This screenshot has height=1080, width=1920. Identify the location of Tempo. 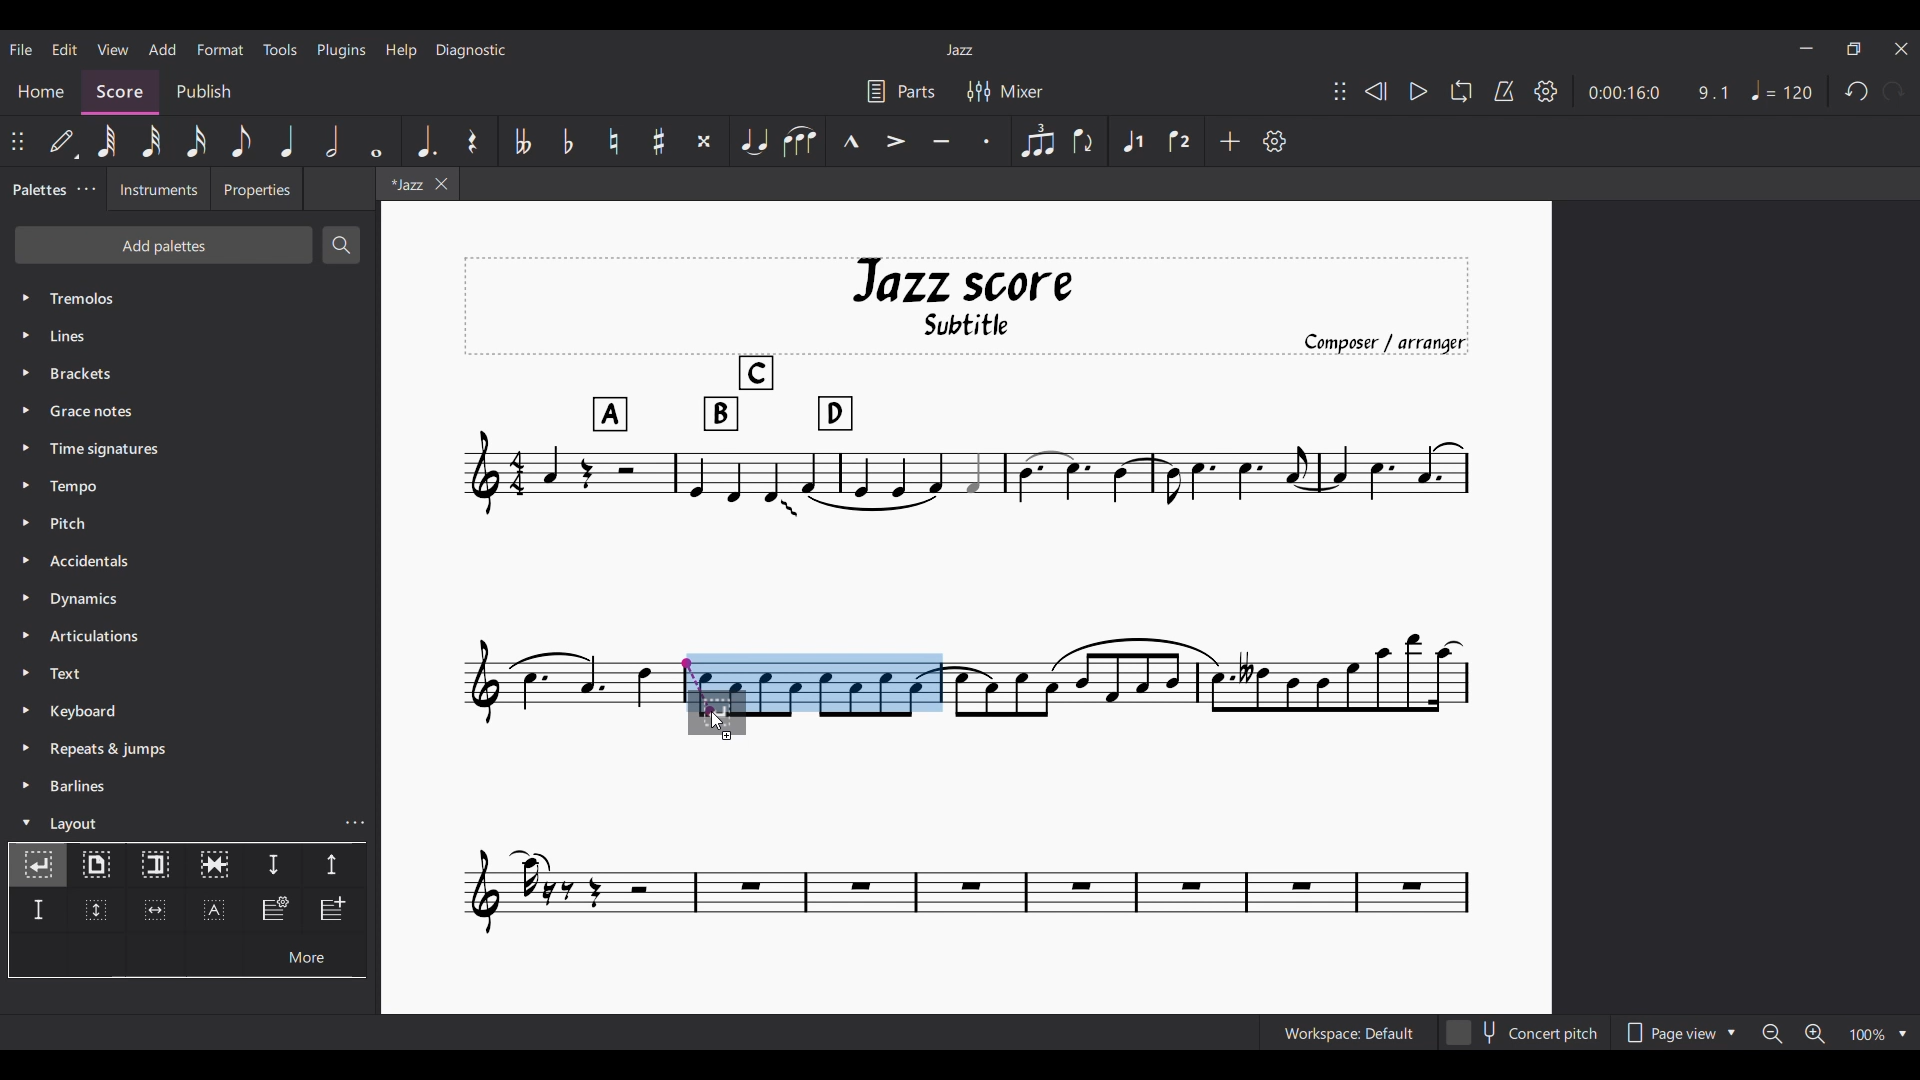
(1782, 90).